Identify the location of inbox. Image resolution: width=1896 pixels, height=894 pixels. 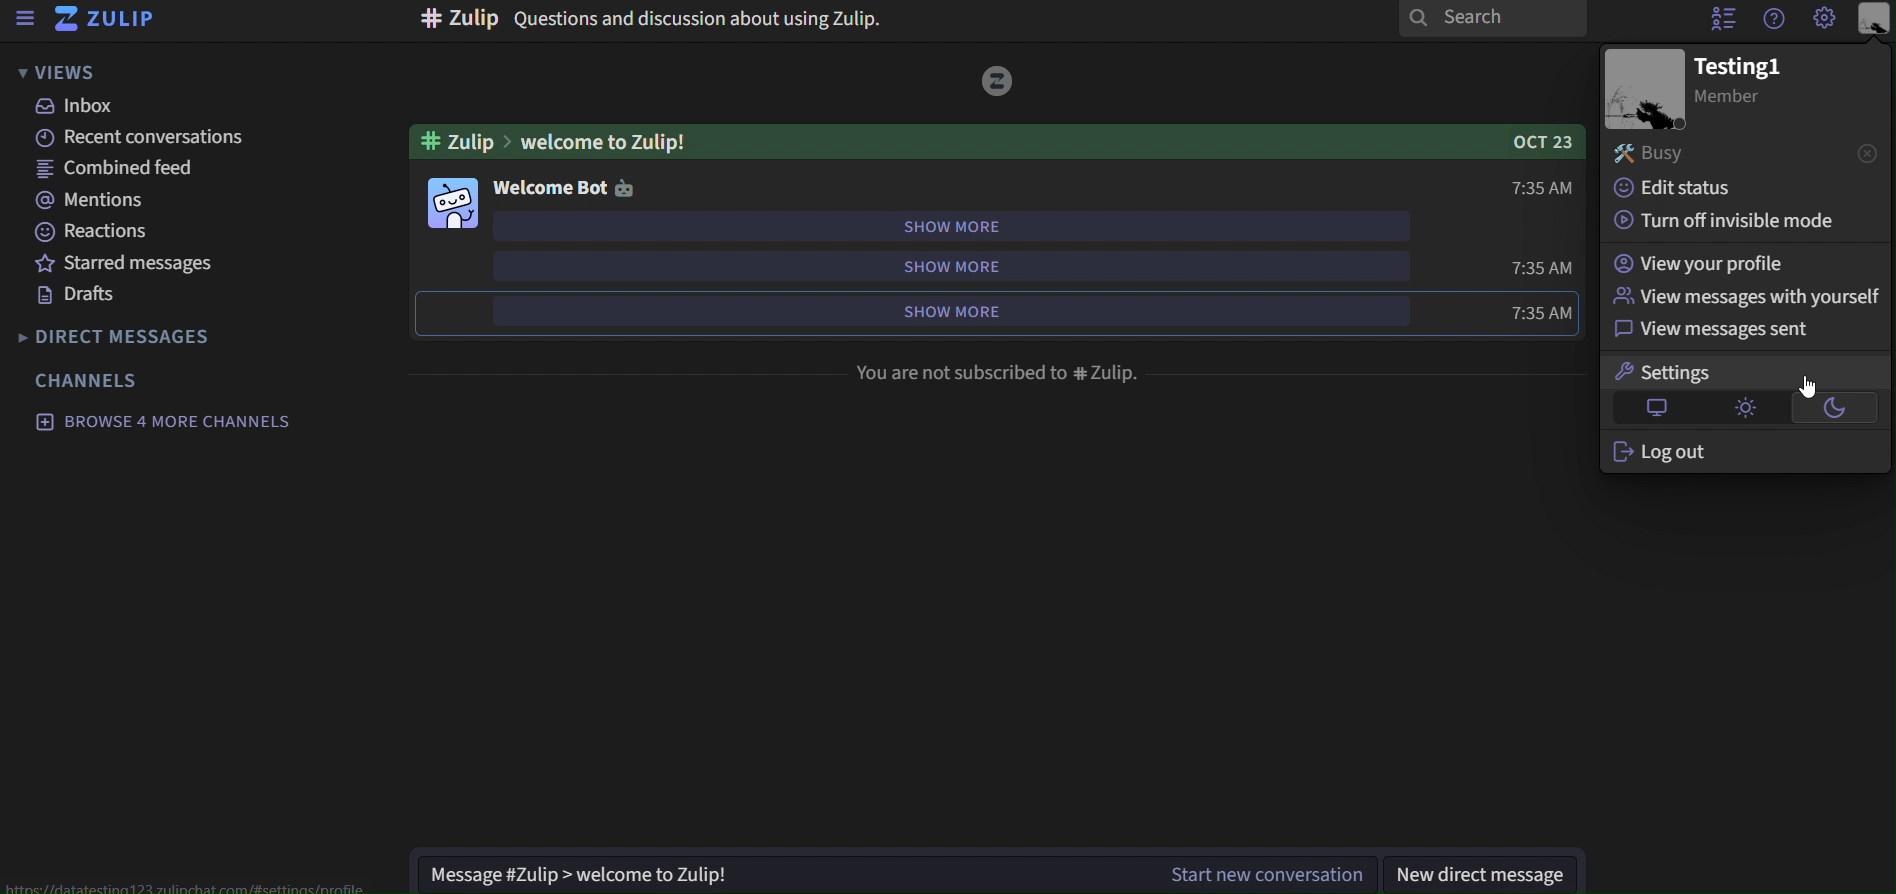
(161, 107).